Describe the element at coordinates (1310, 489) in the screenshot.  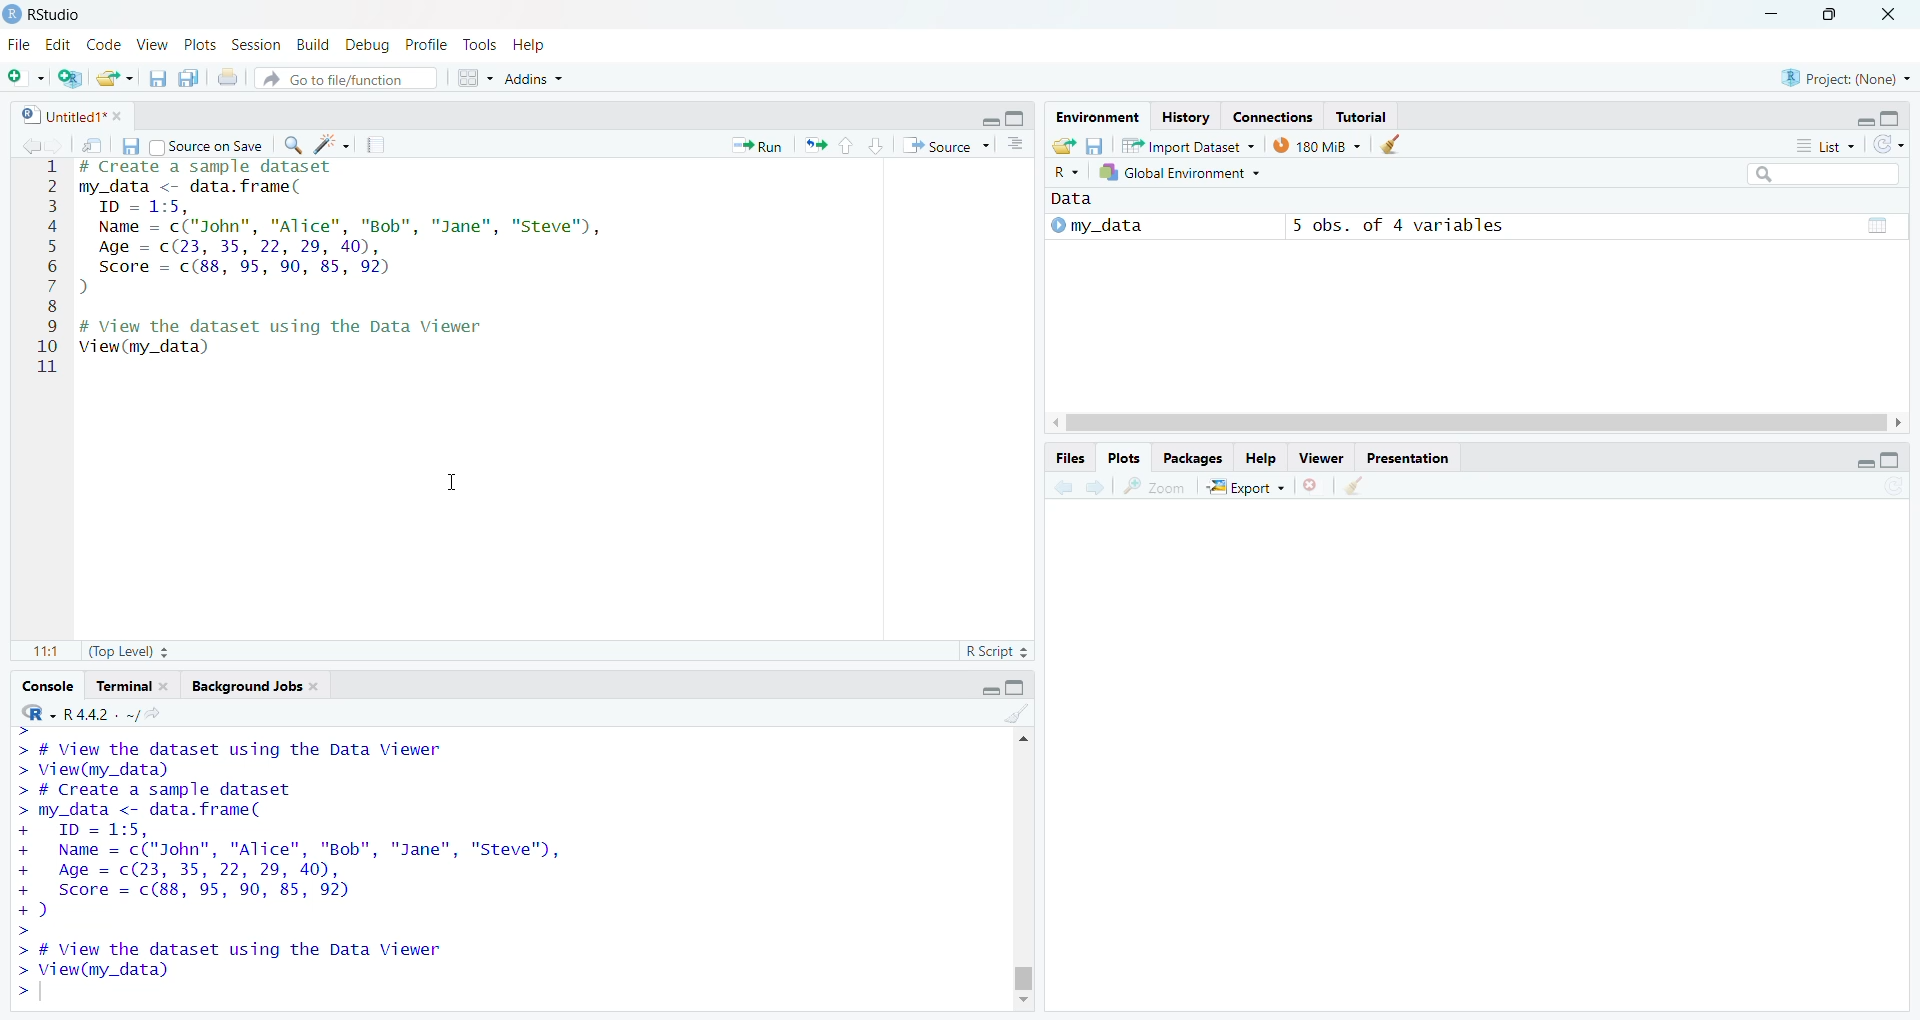
I see `Close file` at that location.